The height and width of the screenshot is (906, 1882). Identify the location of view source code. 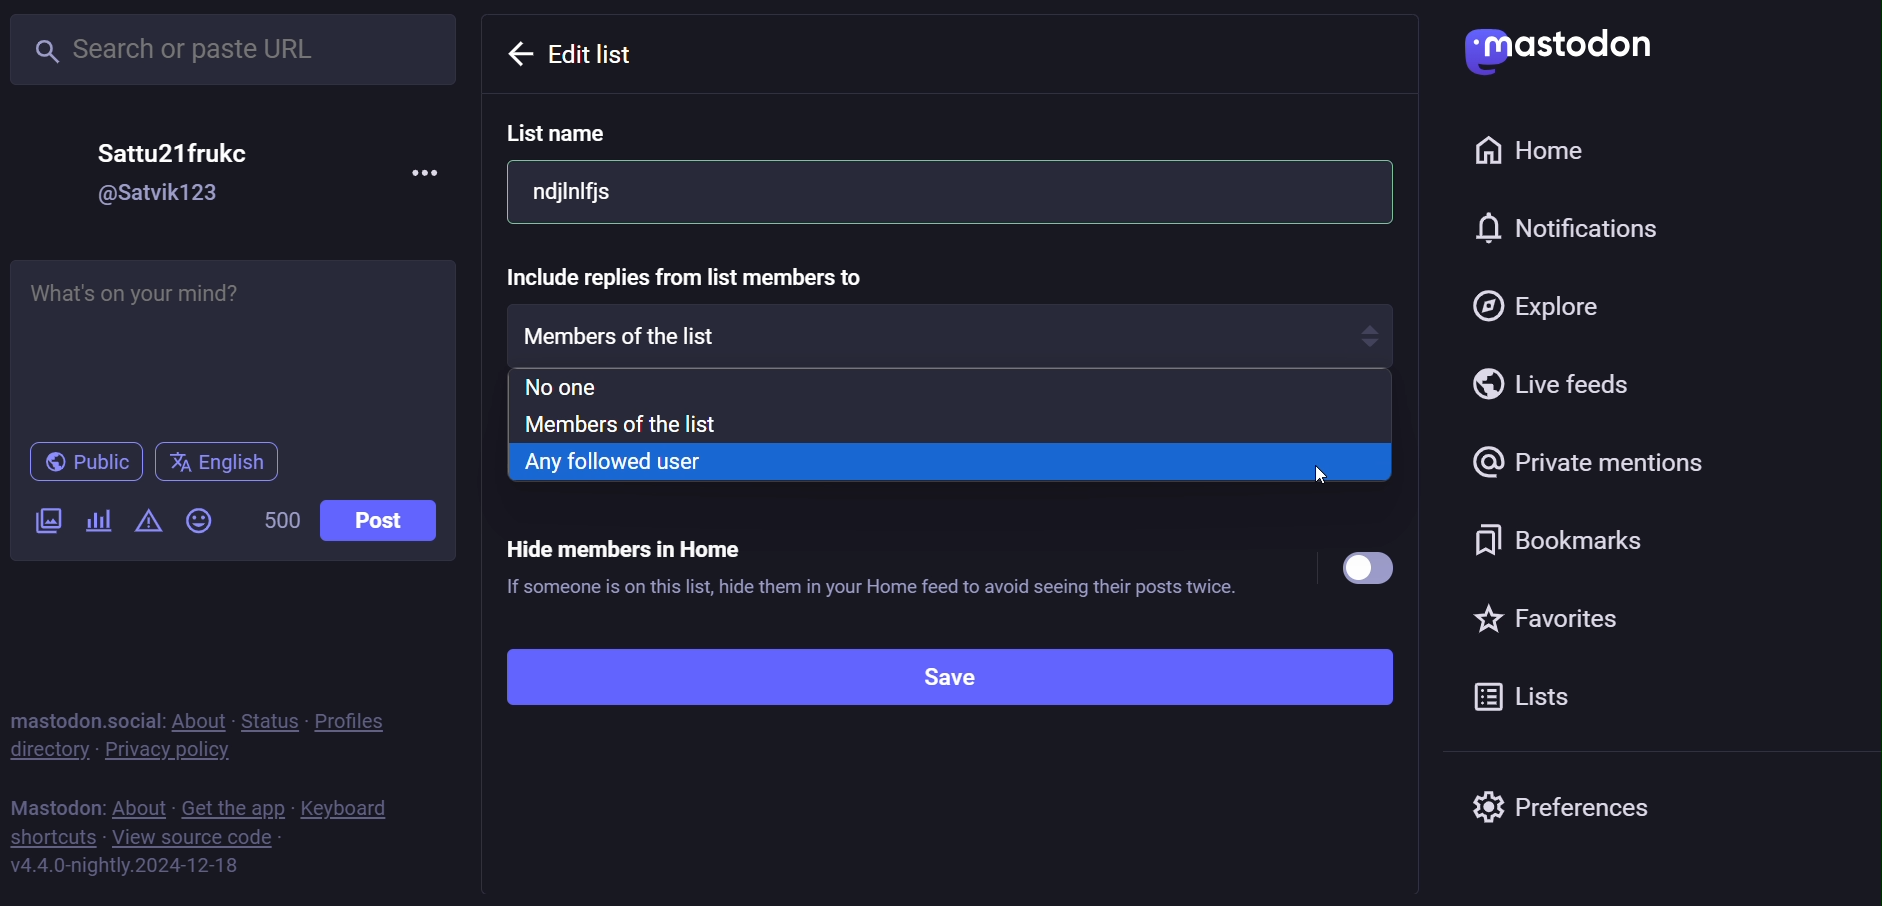
(197, 837).